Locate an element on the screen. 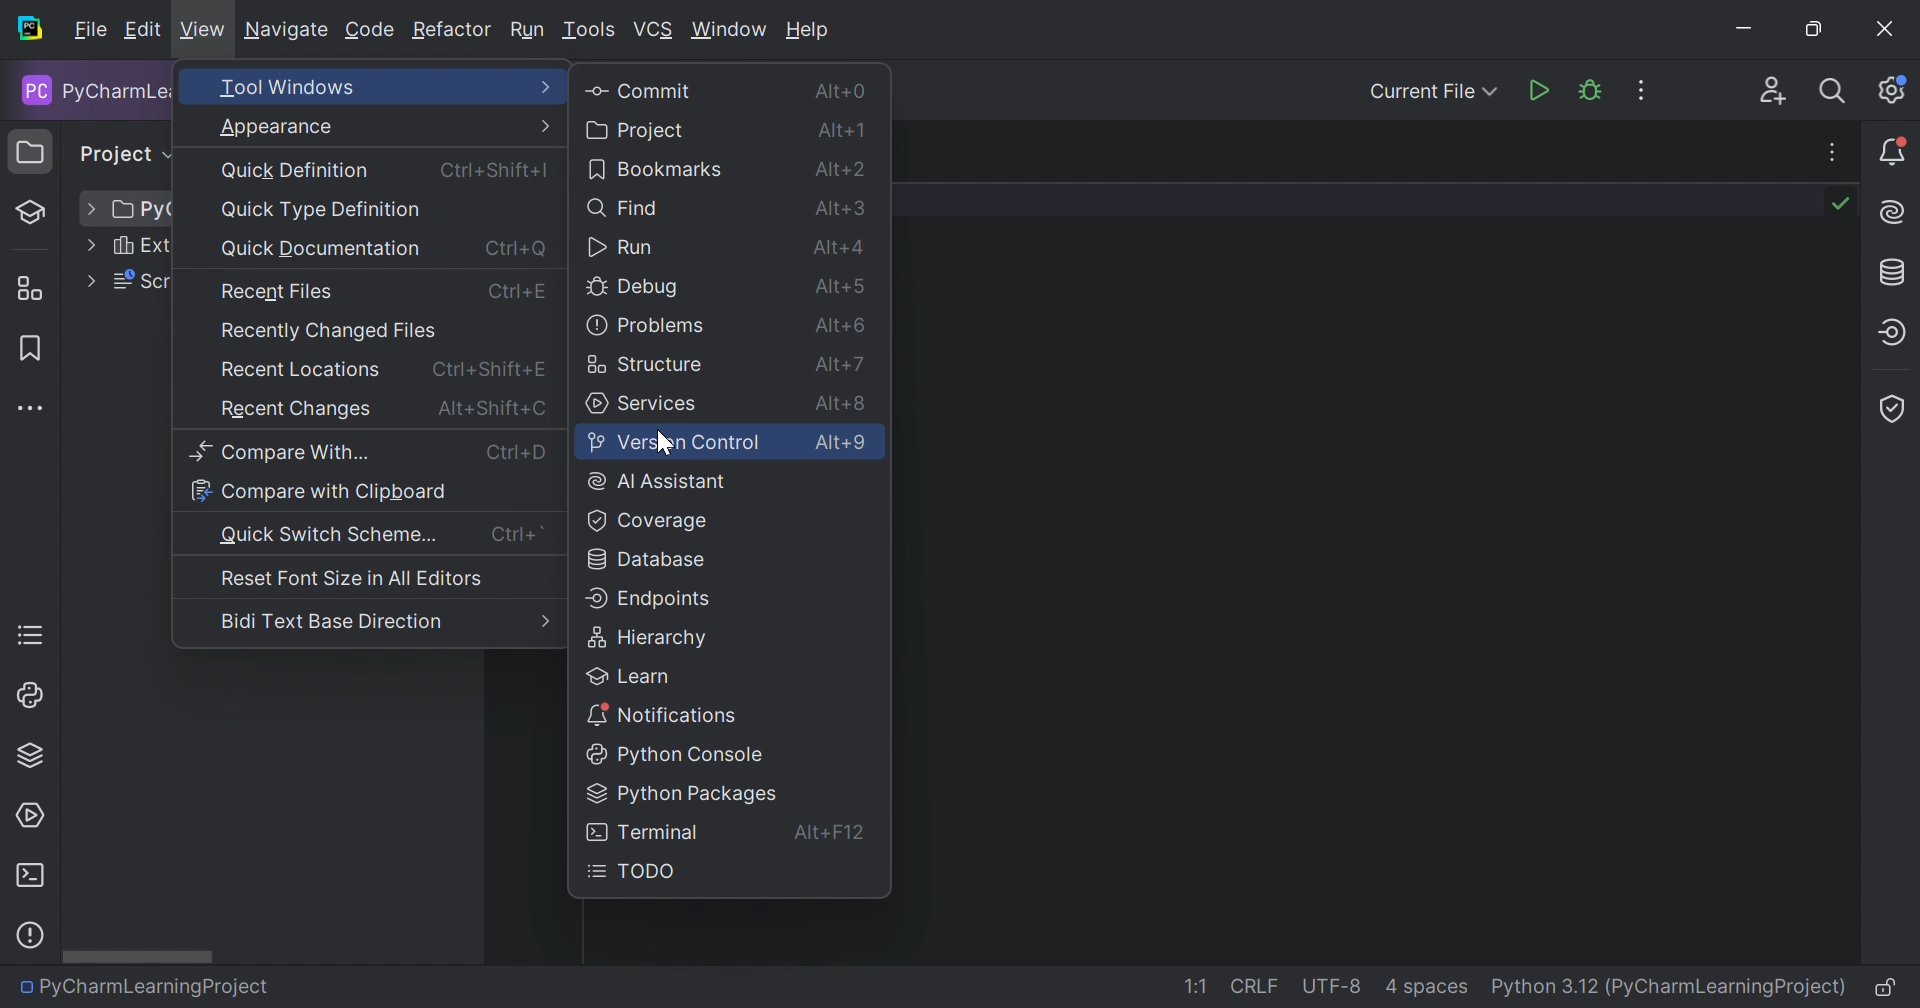 The image size is (1920, 1008). Bookmark is located at coordinates (26, 347).